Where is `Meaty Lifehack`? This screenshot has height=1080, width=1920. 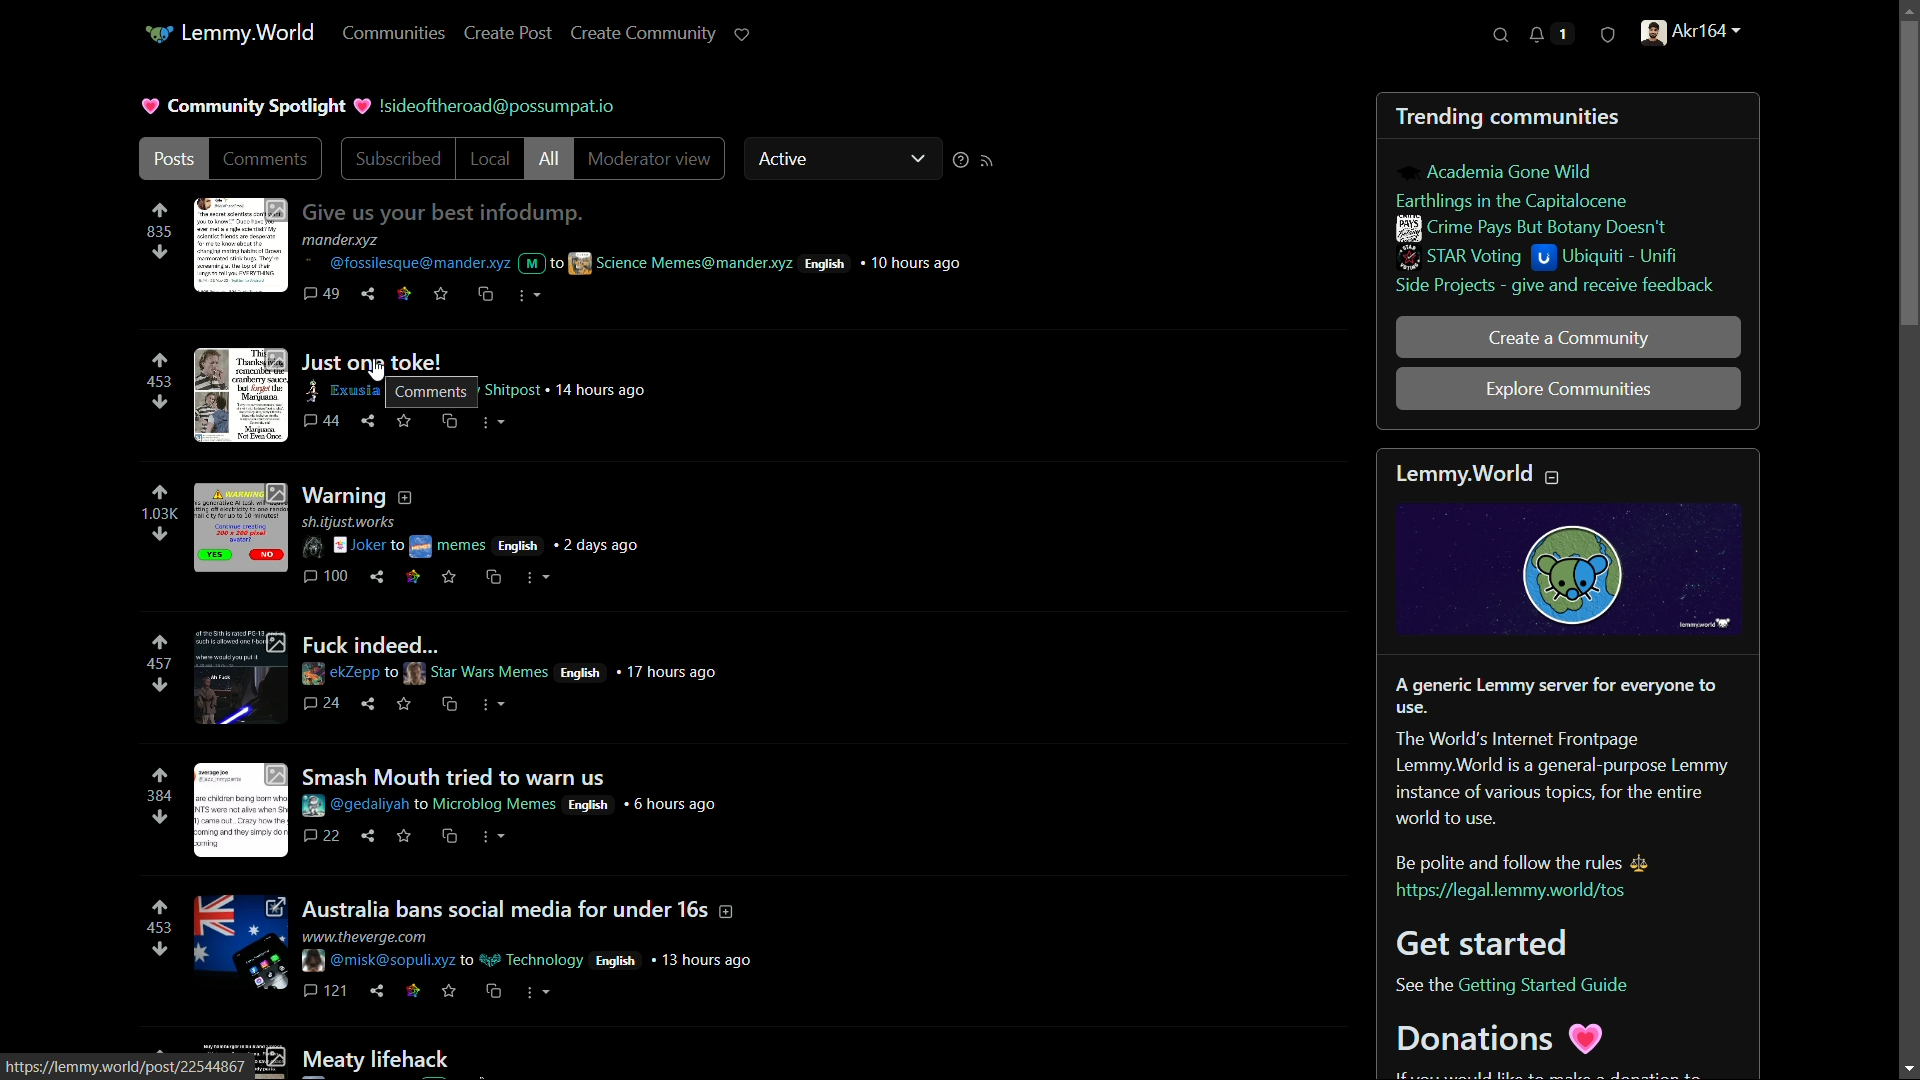 Meaty Lifehack is located at coordinates (378, 1057).